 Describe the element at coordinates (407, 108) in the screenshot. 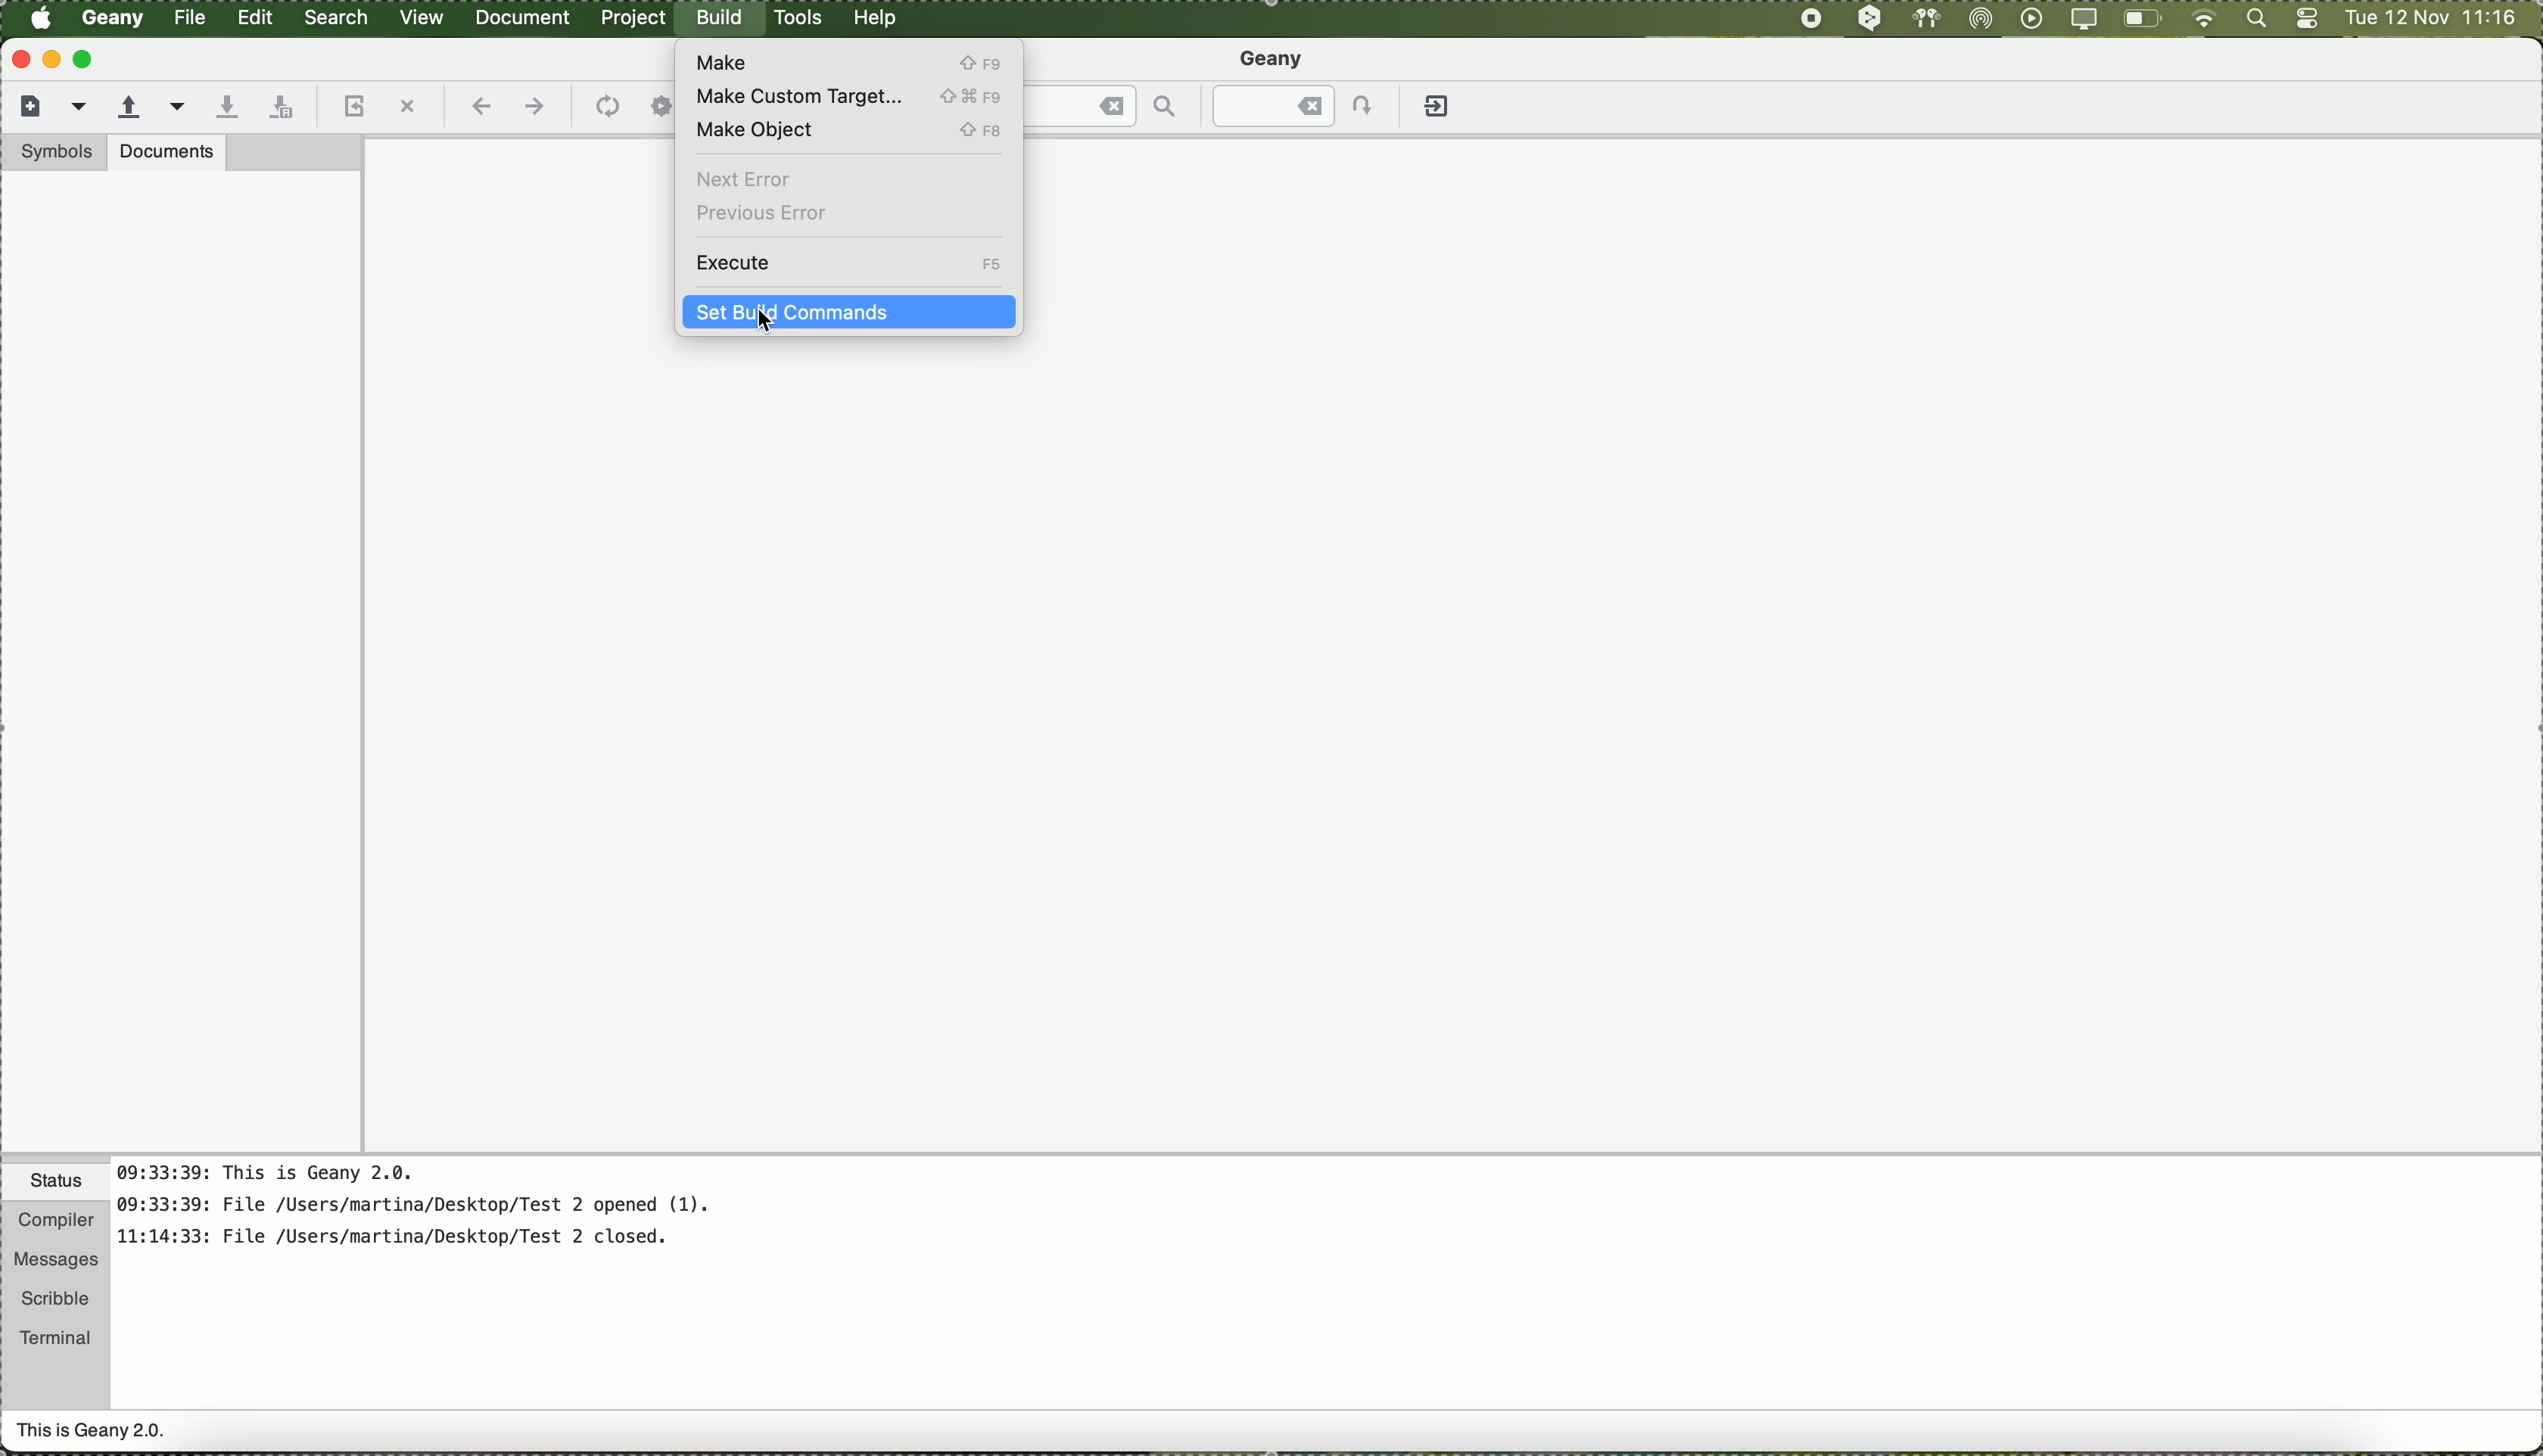

I see `close the current file` at that location.